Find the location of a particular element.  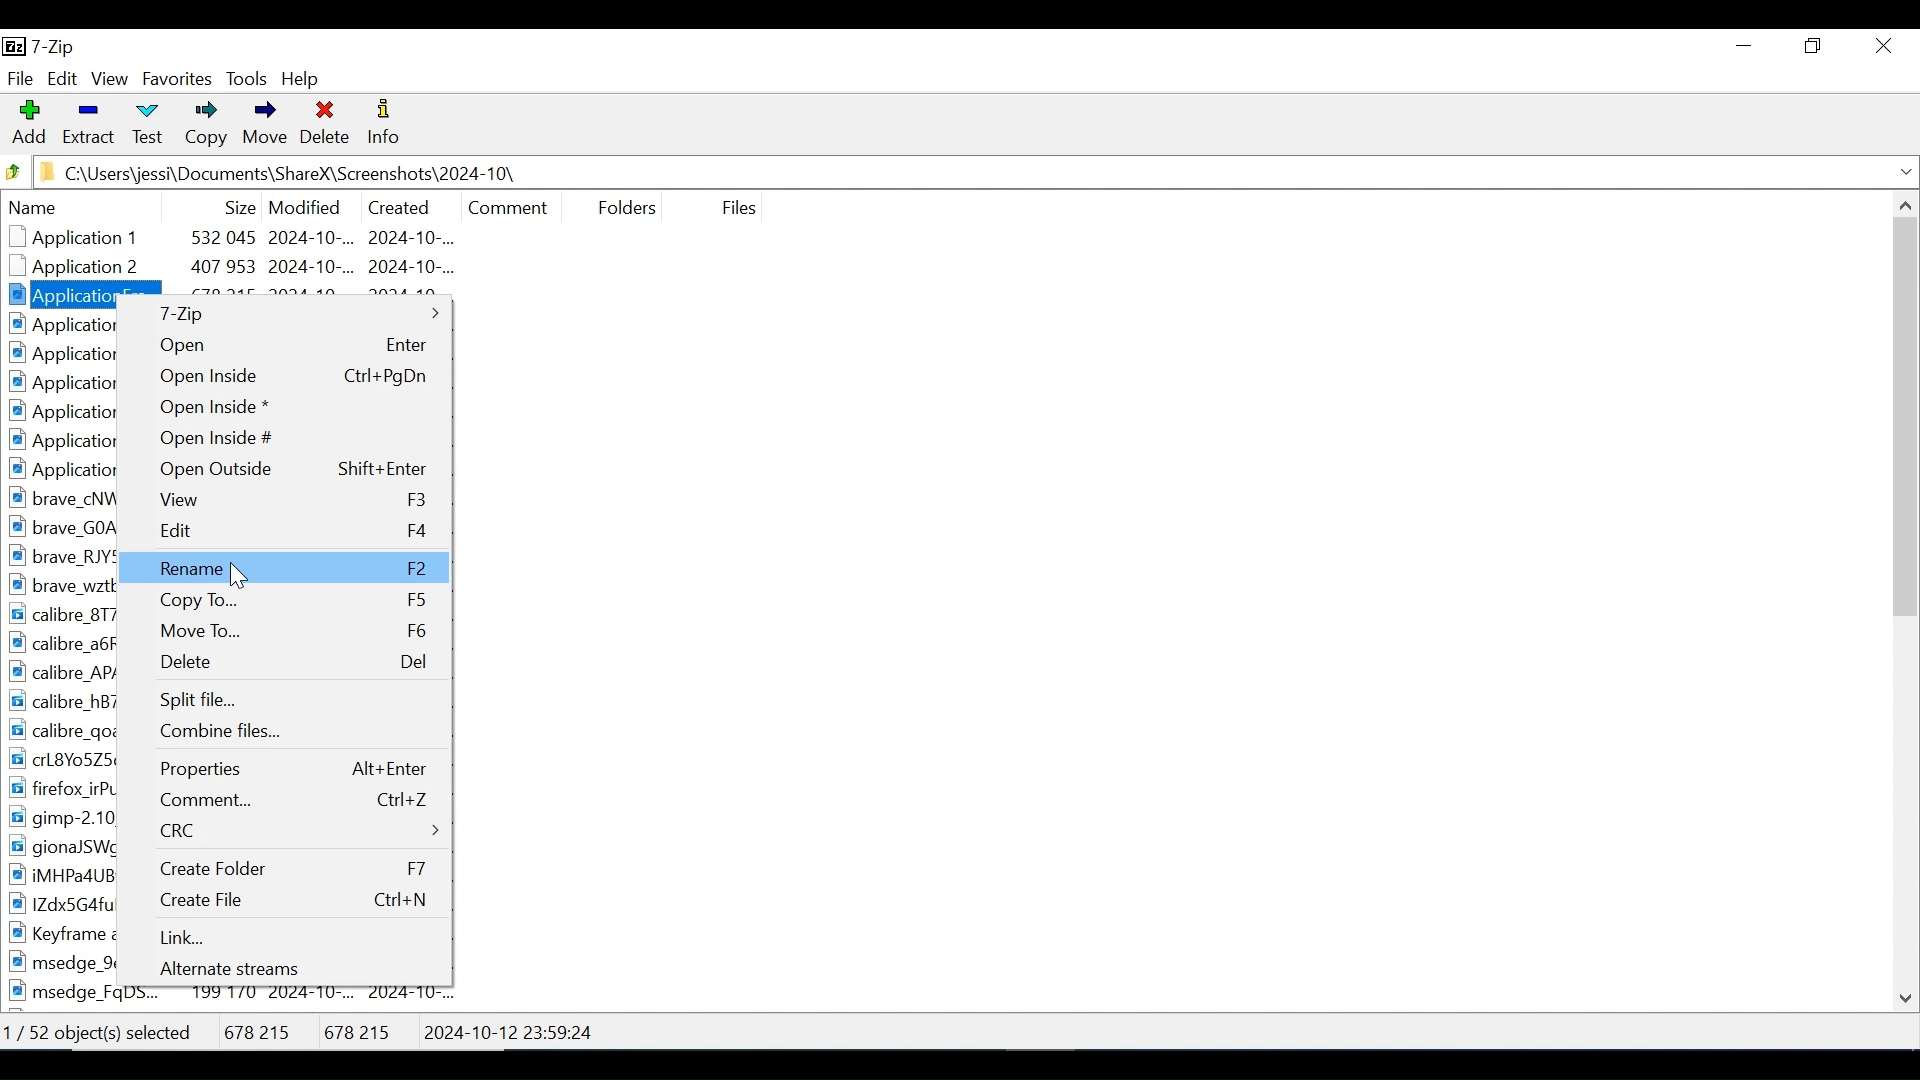

Close is located at coordinates (1882, 46).